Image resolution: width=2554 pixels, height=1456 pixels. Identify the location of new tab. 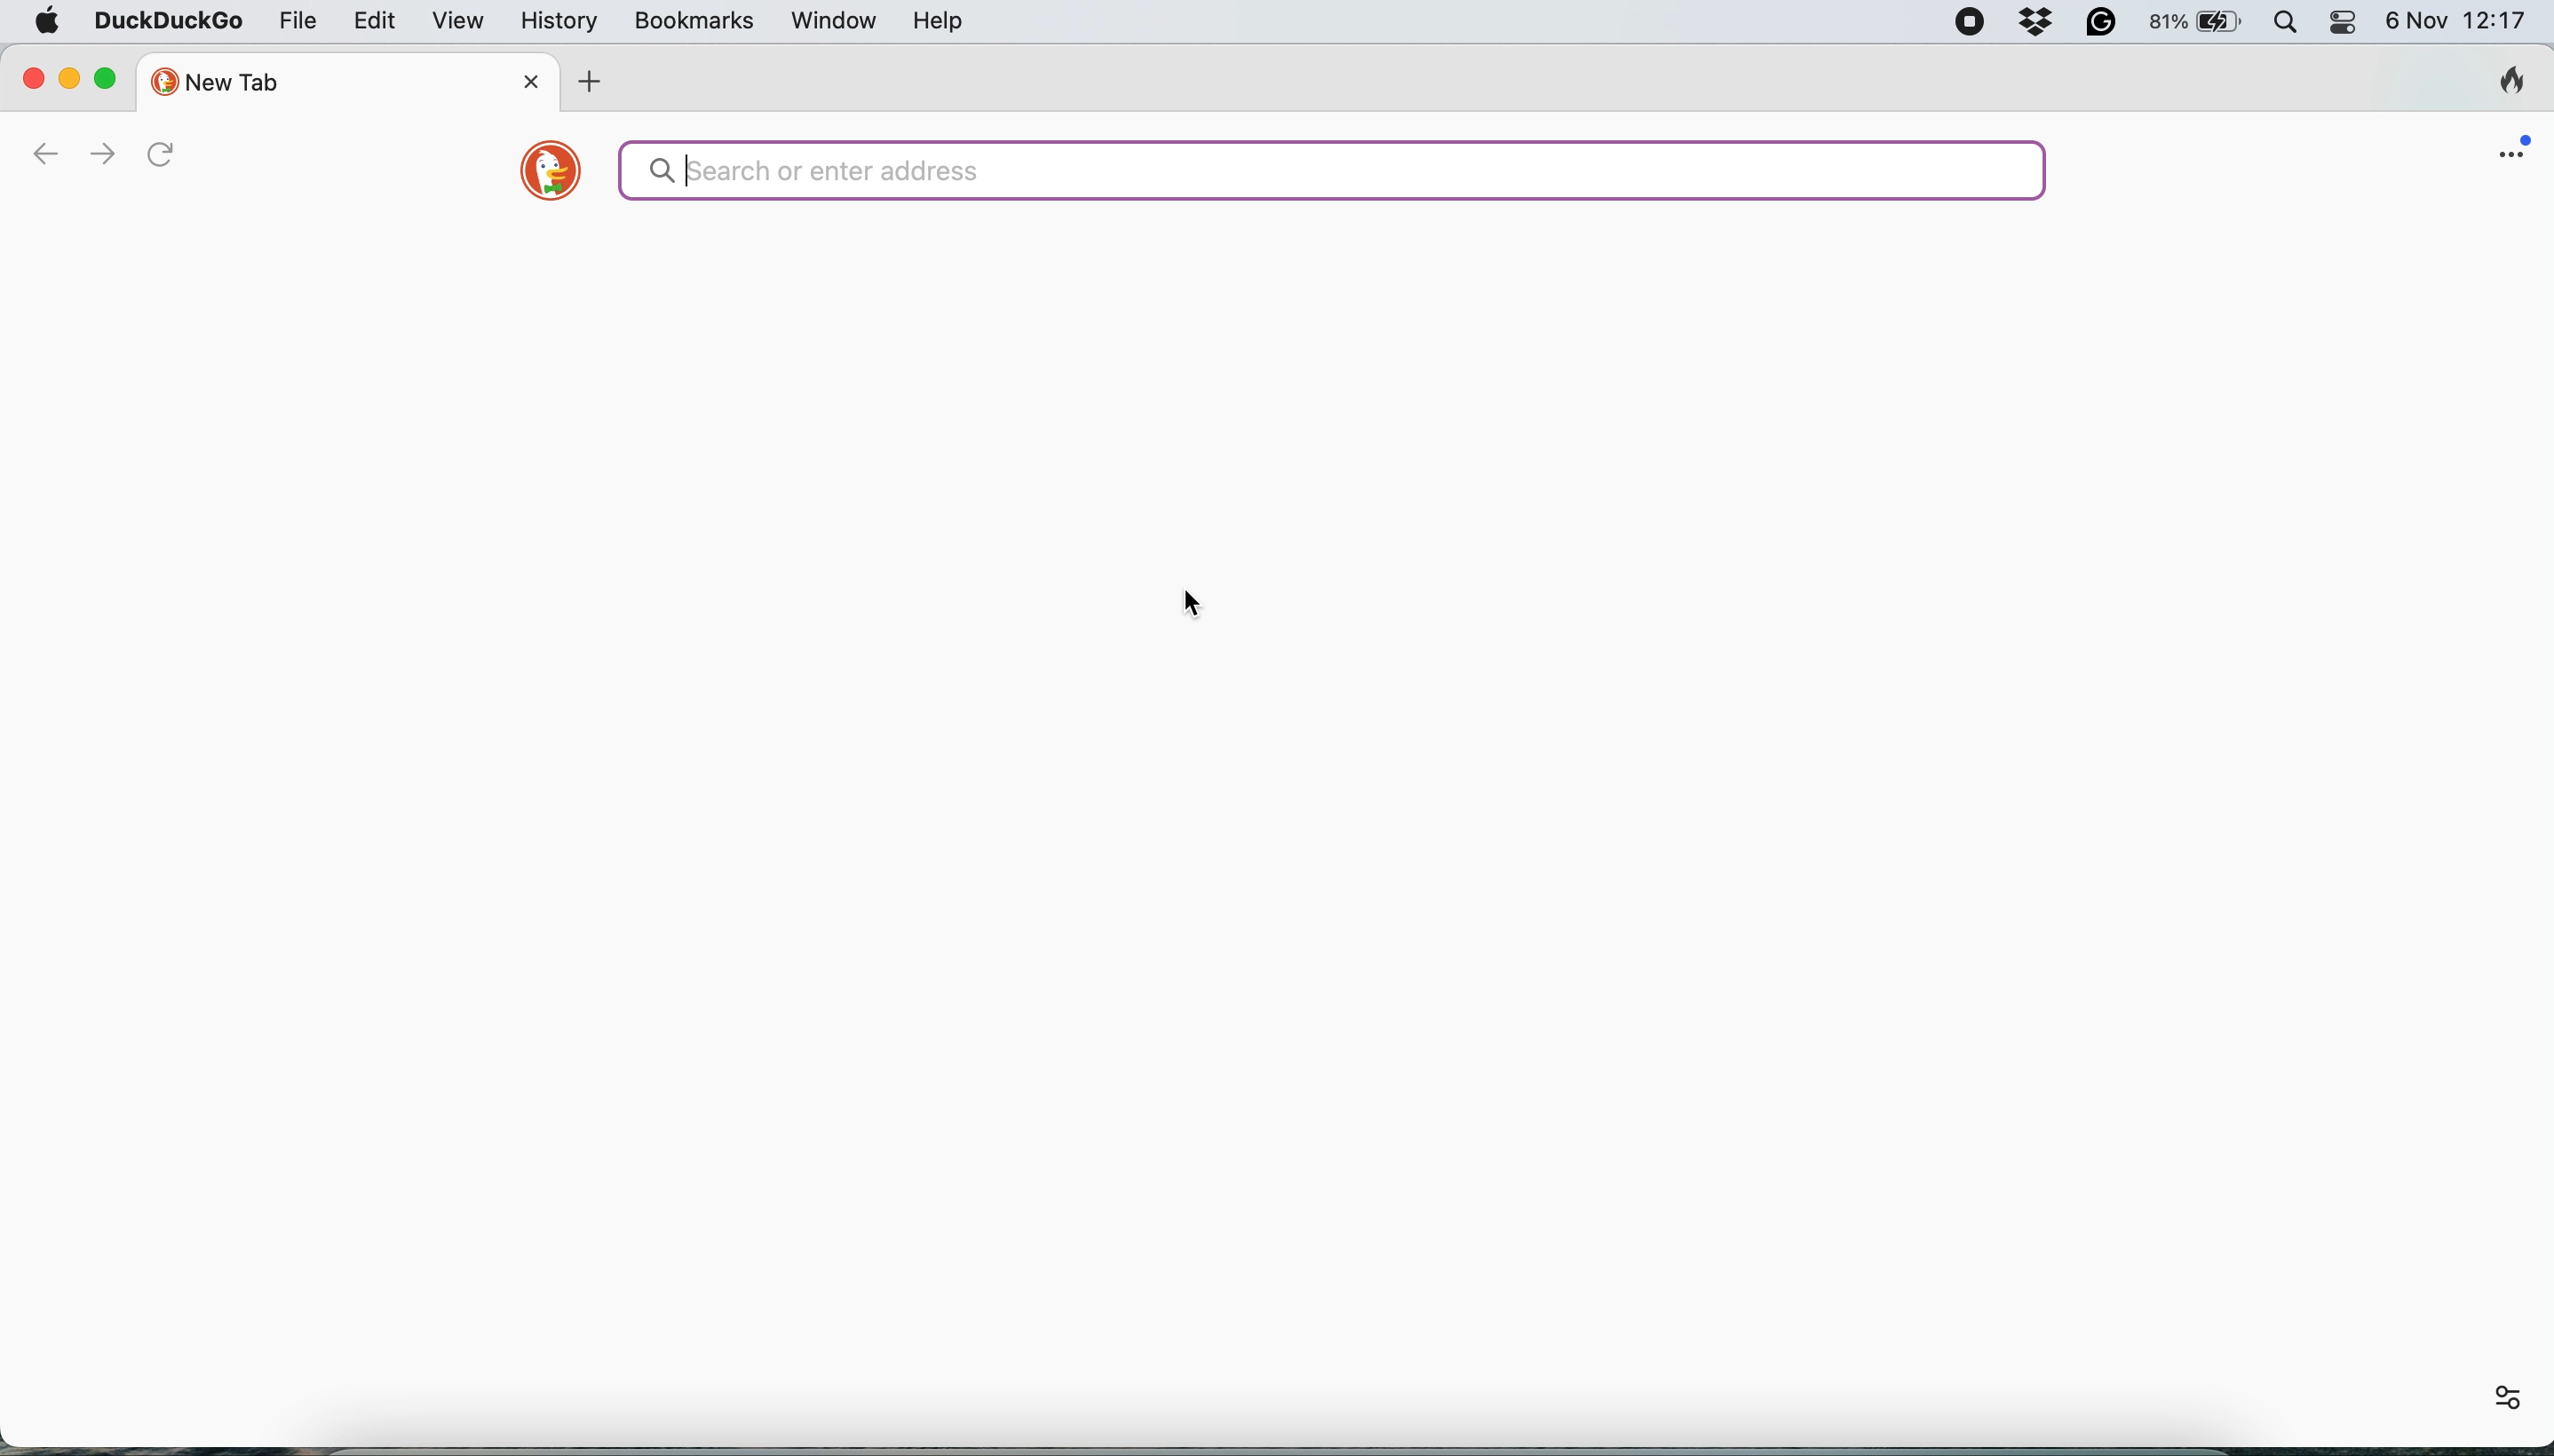
(297, 81).